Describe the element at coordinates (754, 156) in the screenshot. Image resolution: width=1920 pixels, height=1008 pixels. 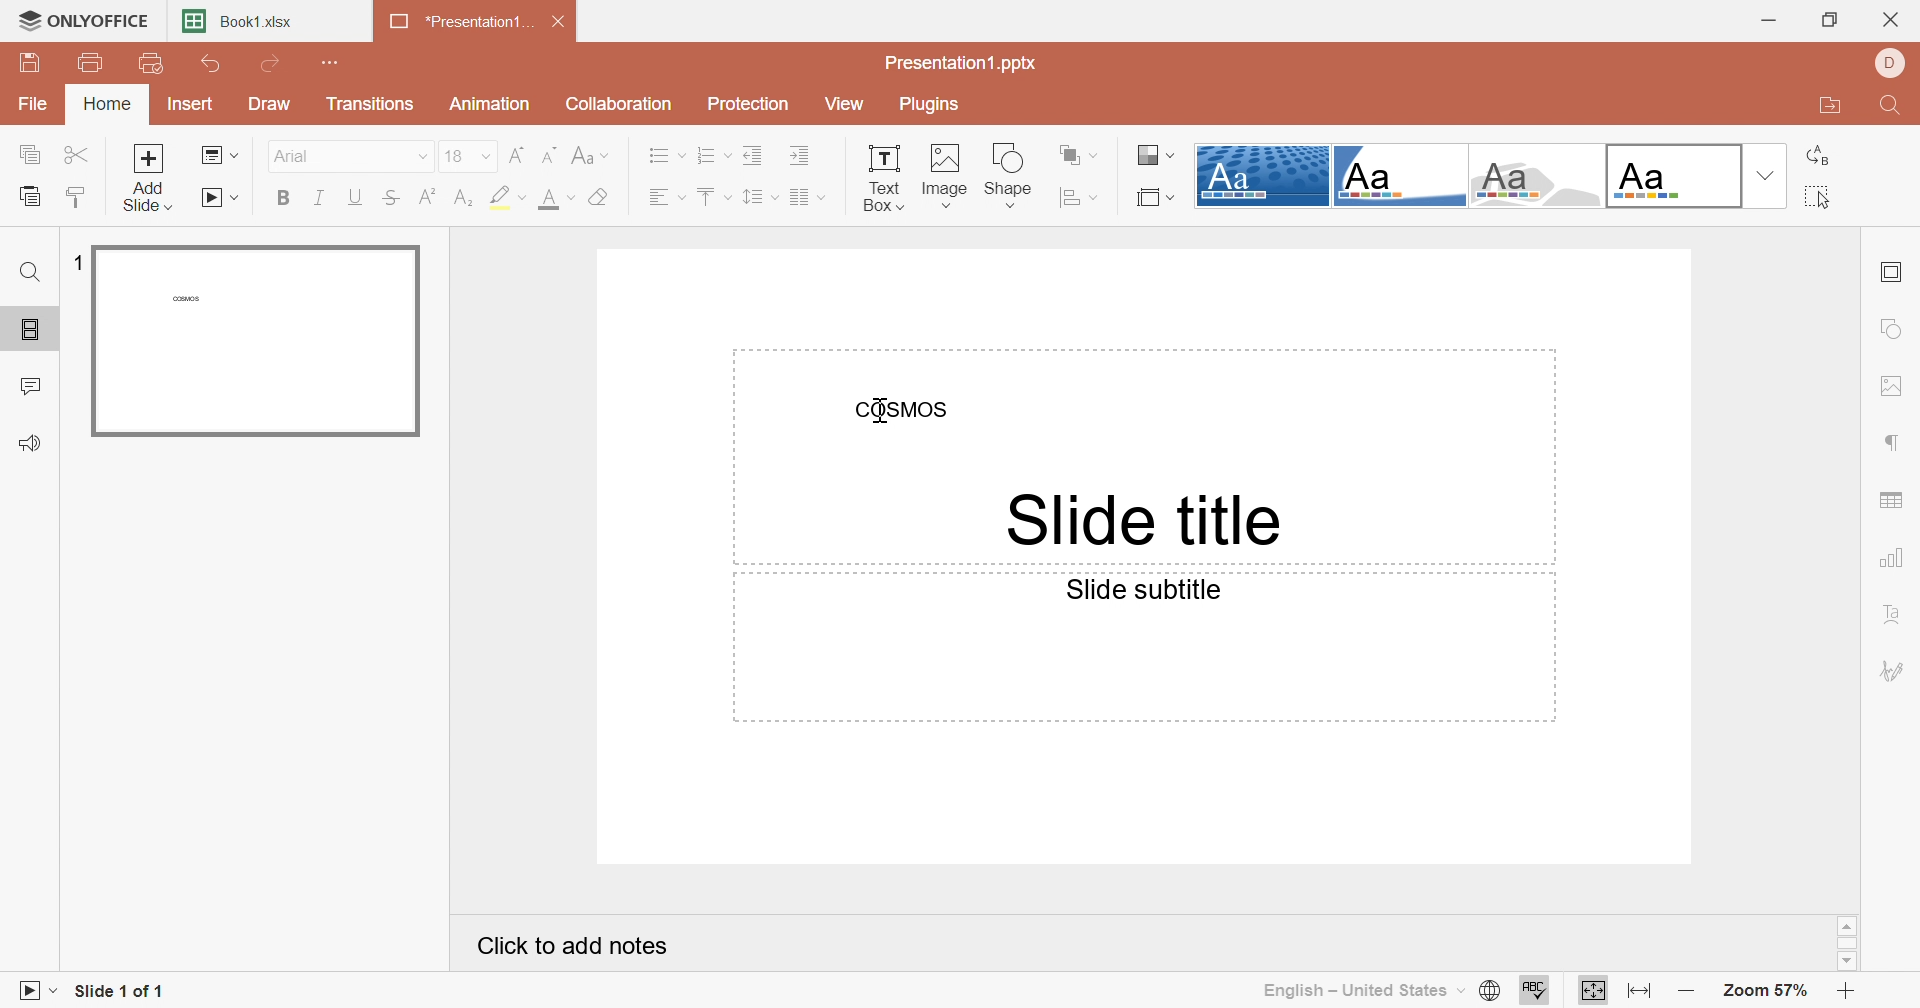
I see `Decrease indent` at that location.